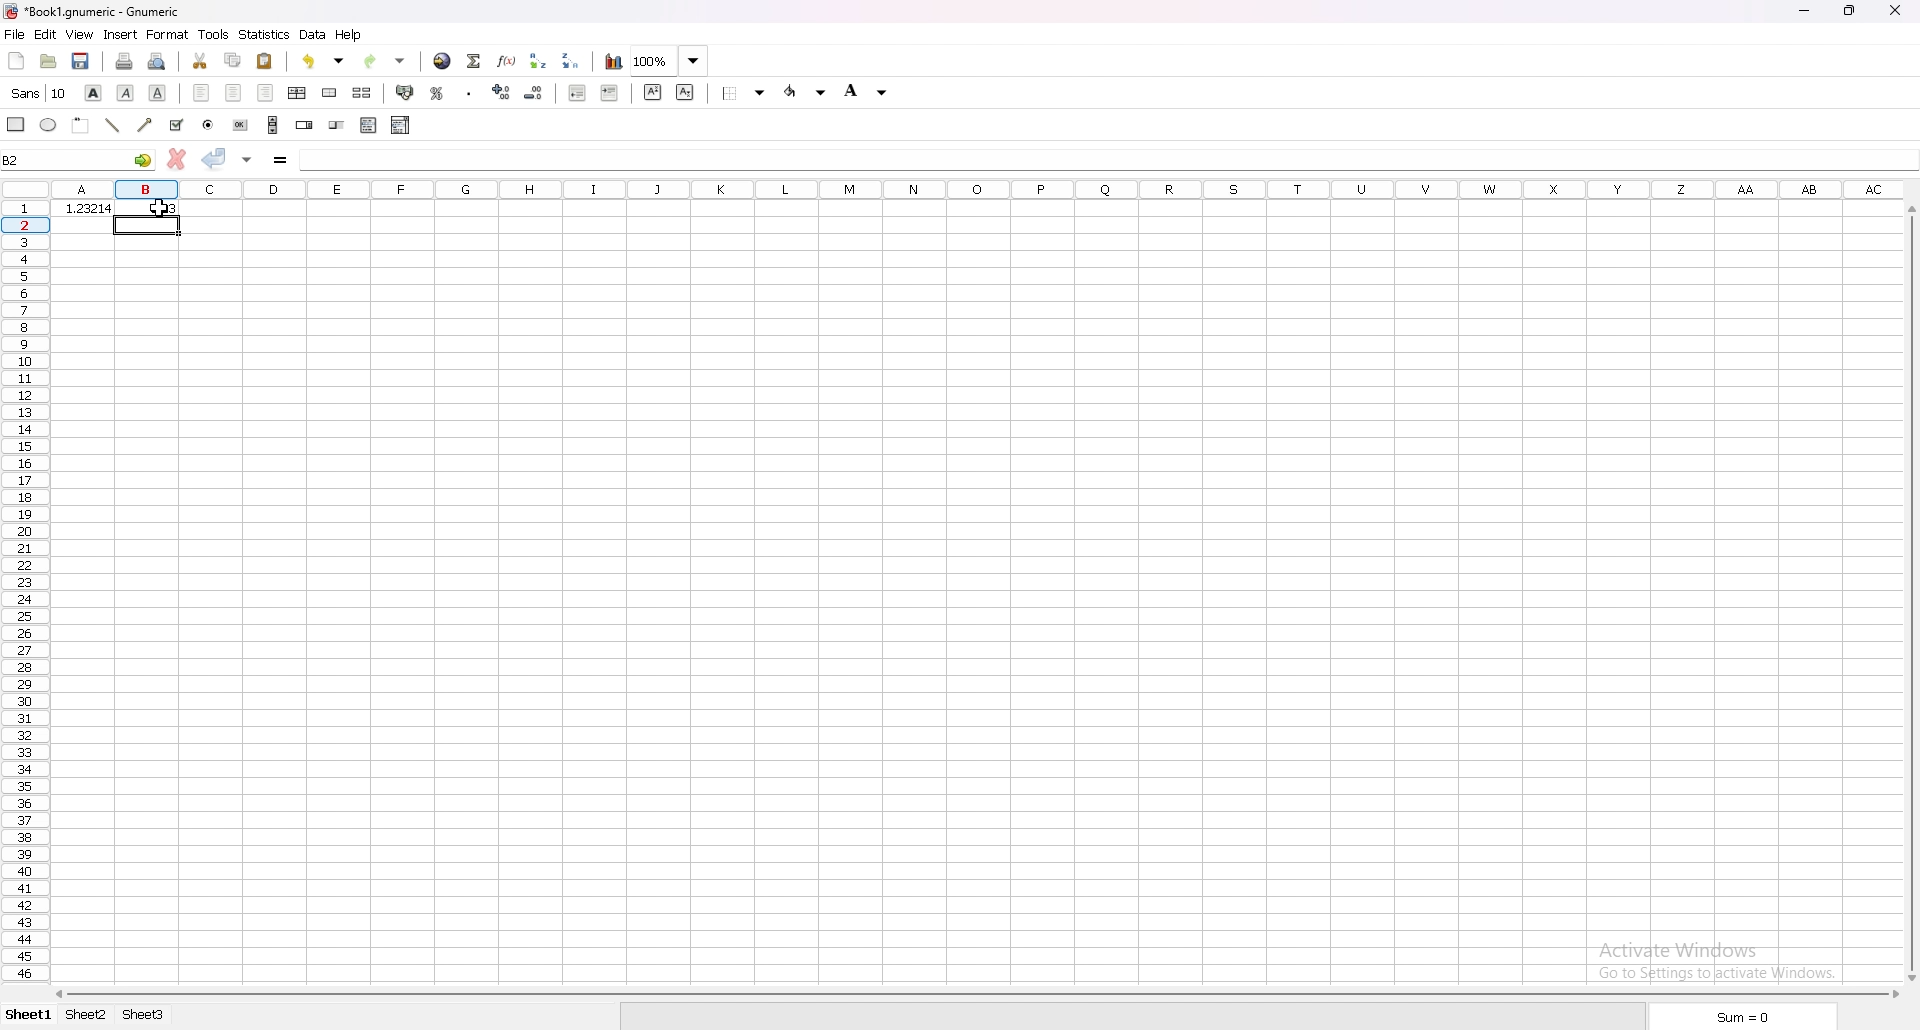  I want to click on list, so click(368, 124).